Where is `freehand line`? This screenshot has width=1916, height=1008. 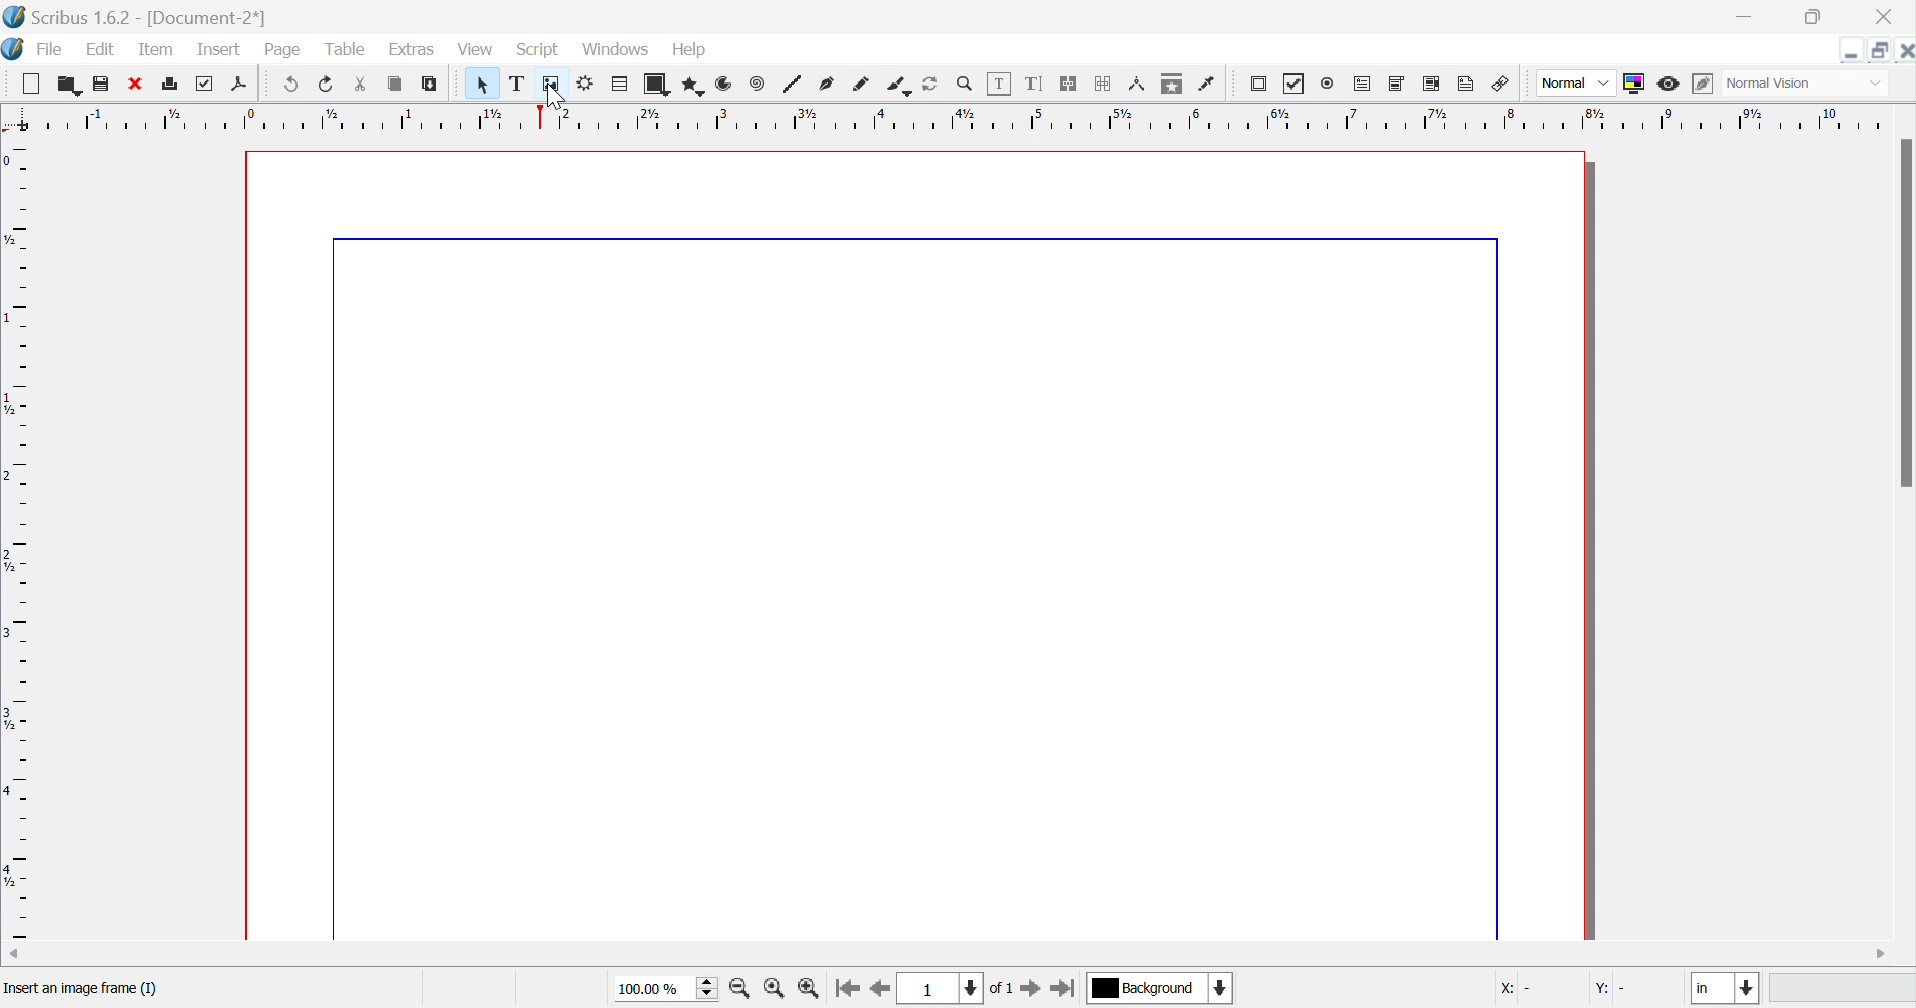
freehand line is located at coordinates (861, 84).